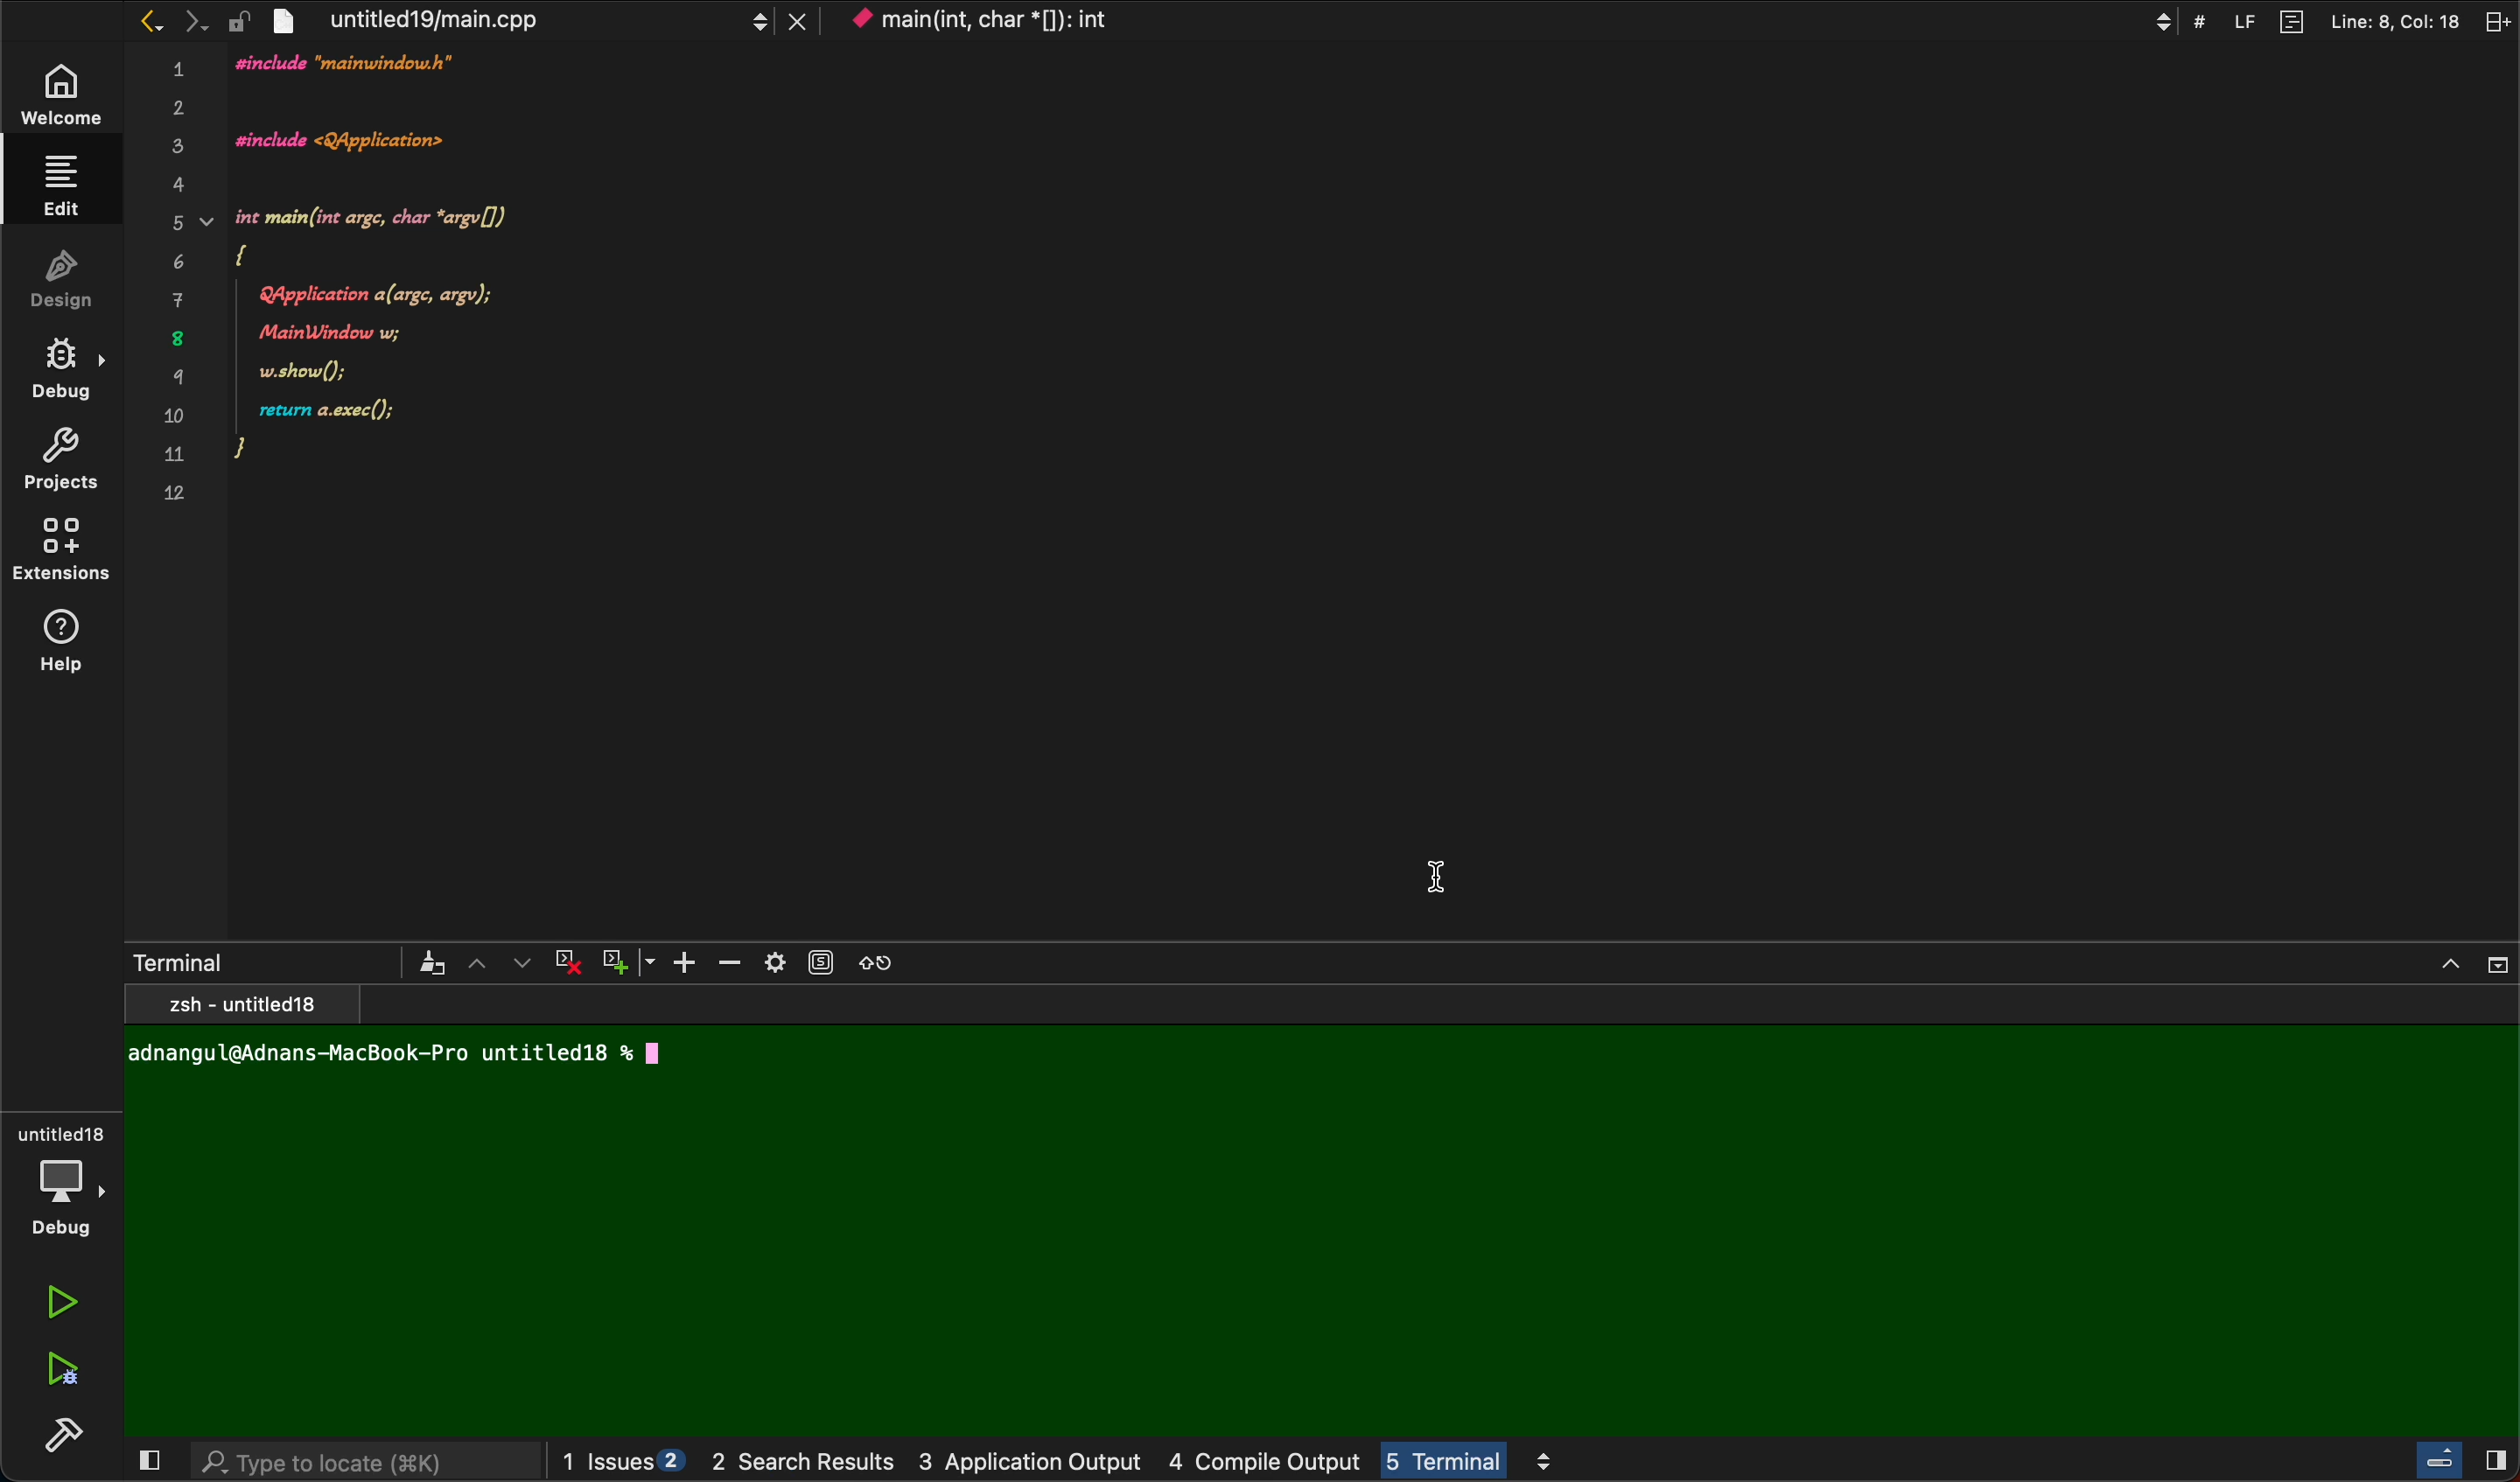 This screenshot has width=2520, height=1482. Describe the element at coordinates (1436, 861) in the screenshot. I see `cursor` at that location.